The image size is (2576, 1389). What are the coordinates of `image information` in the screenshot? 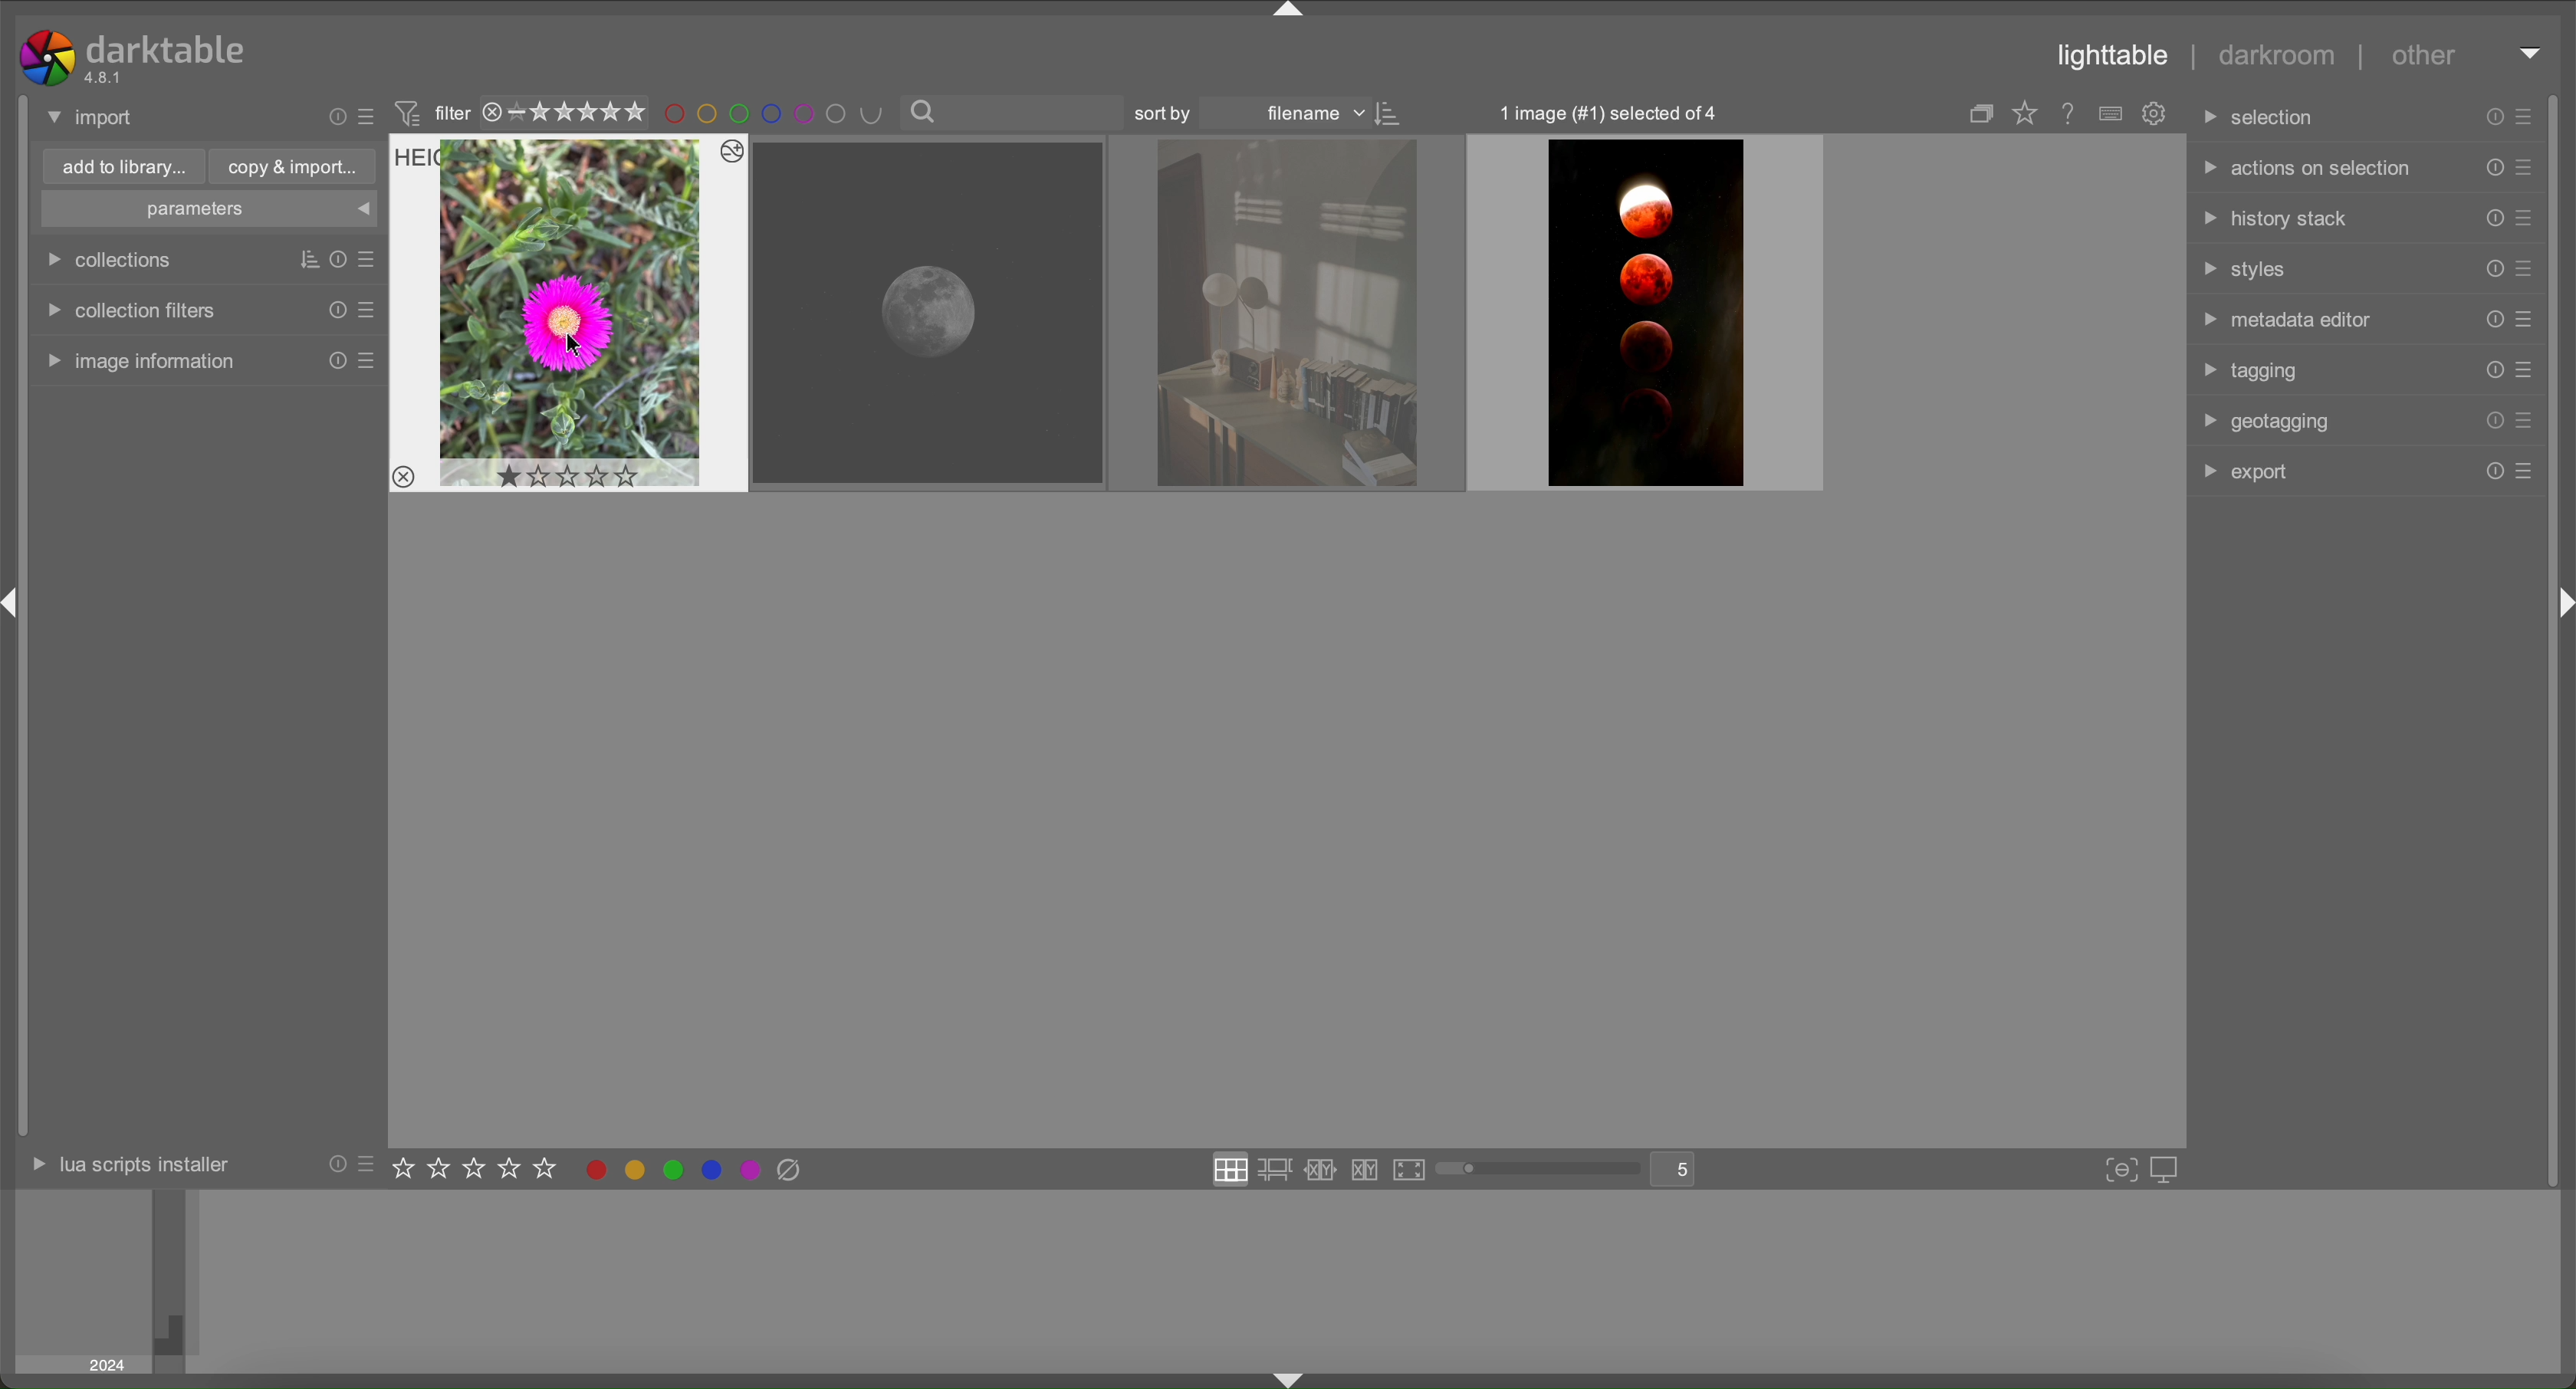 It's located at (138, 362).